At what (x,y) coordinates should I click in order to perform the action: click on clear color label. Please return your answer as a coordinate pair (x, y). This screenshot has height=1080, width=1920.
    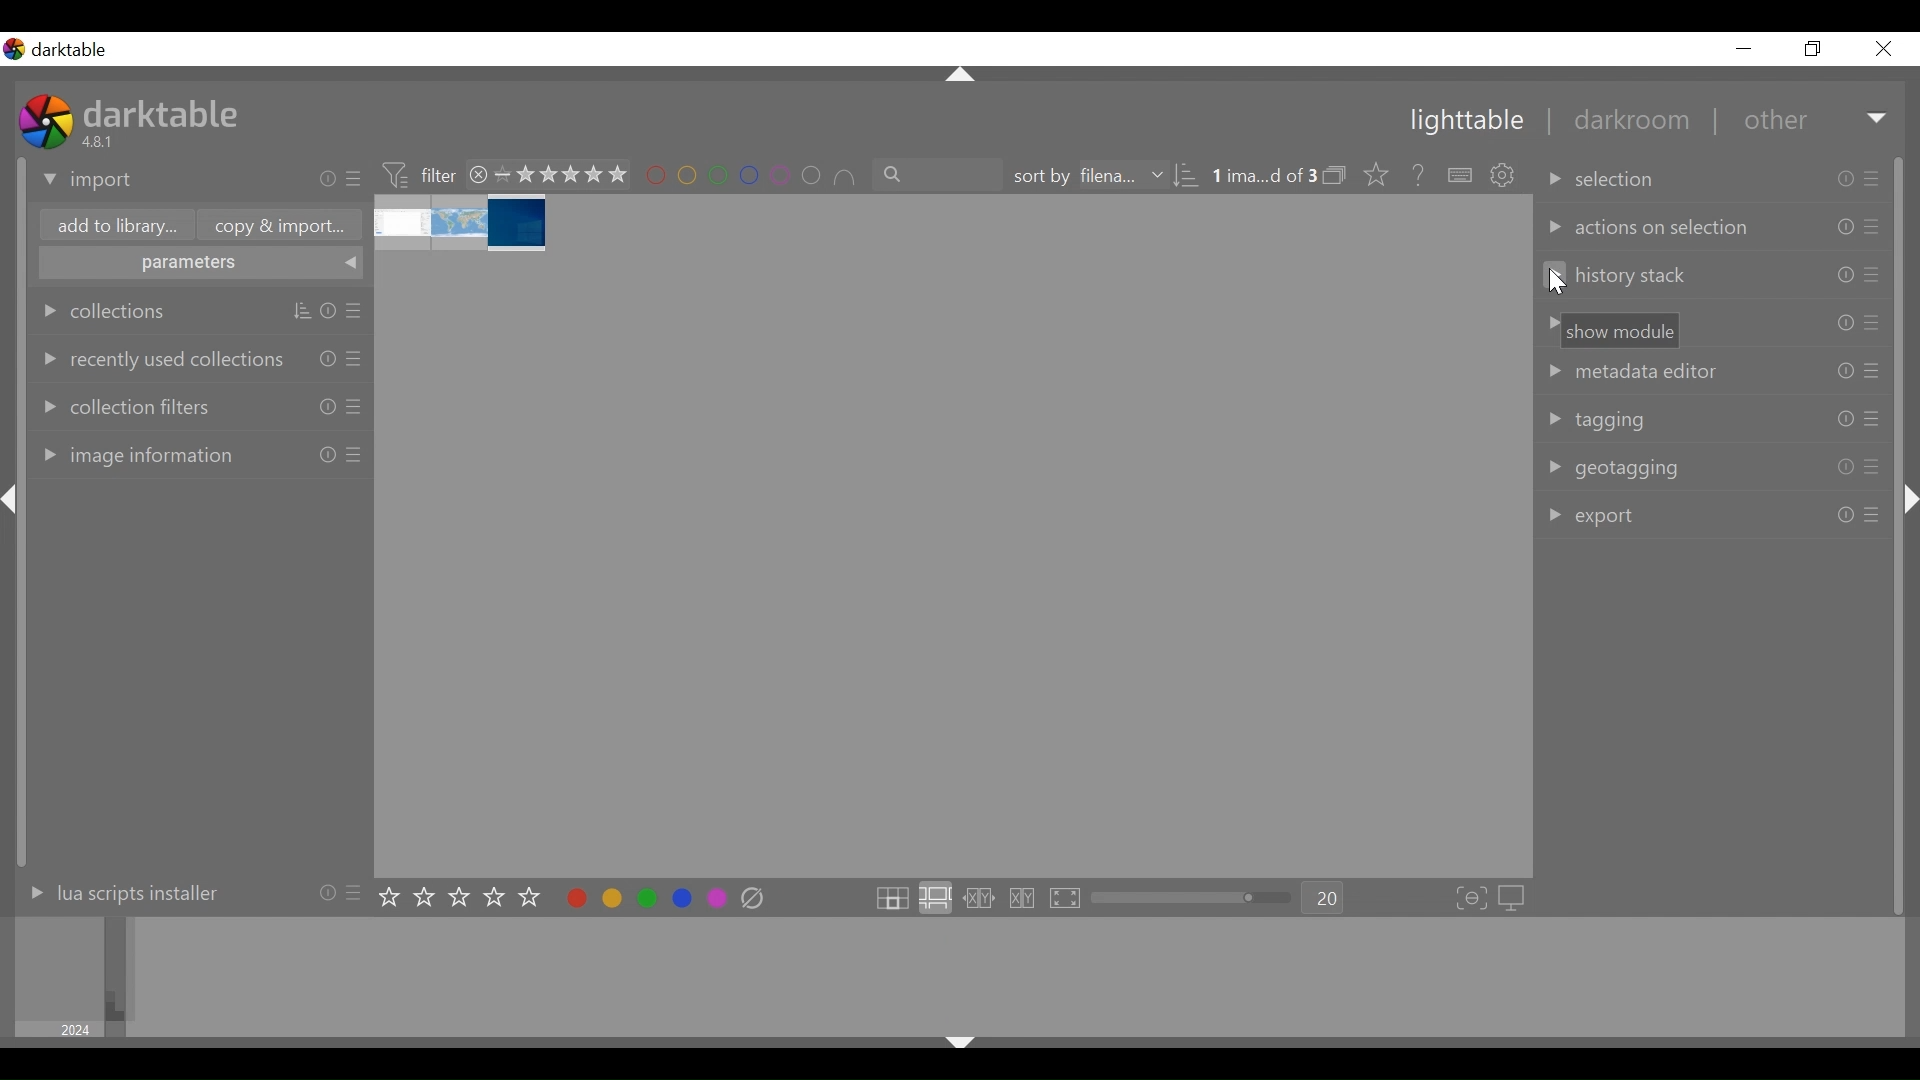
    Looking at the image, I should click on (758, 899).